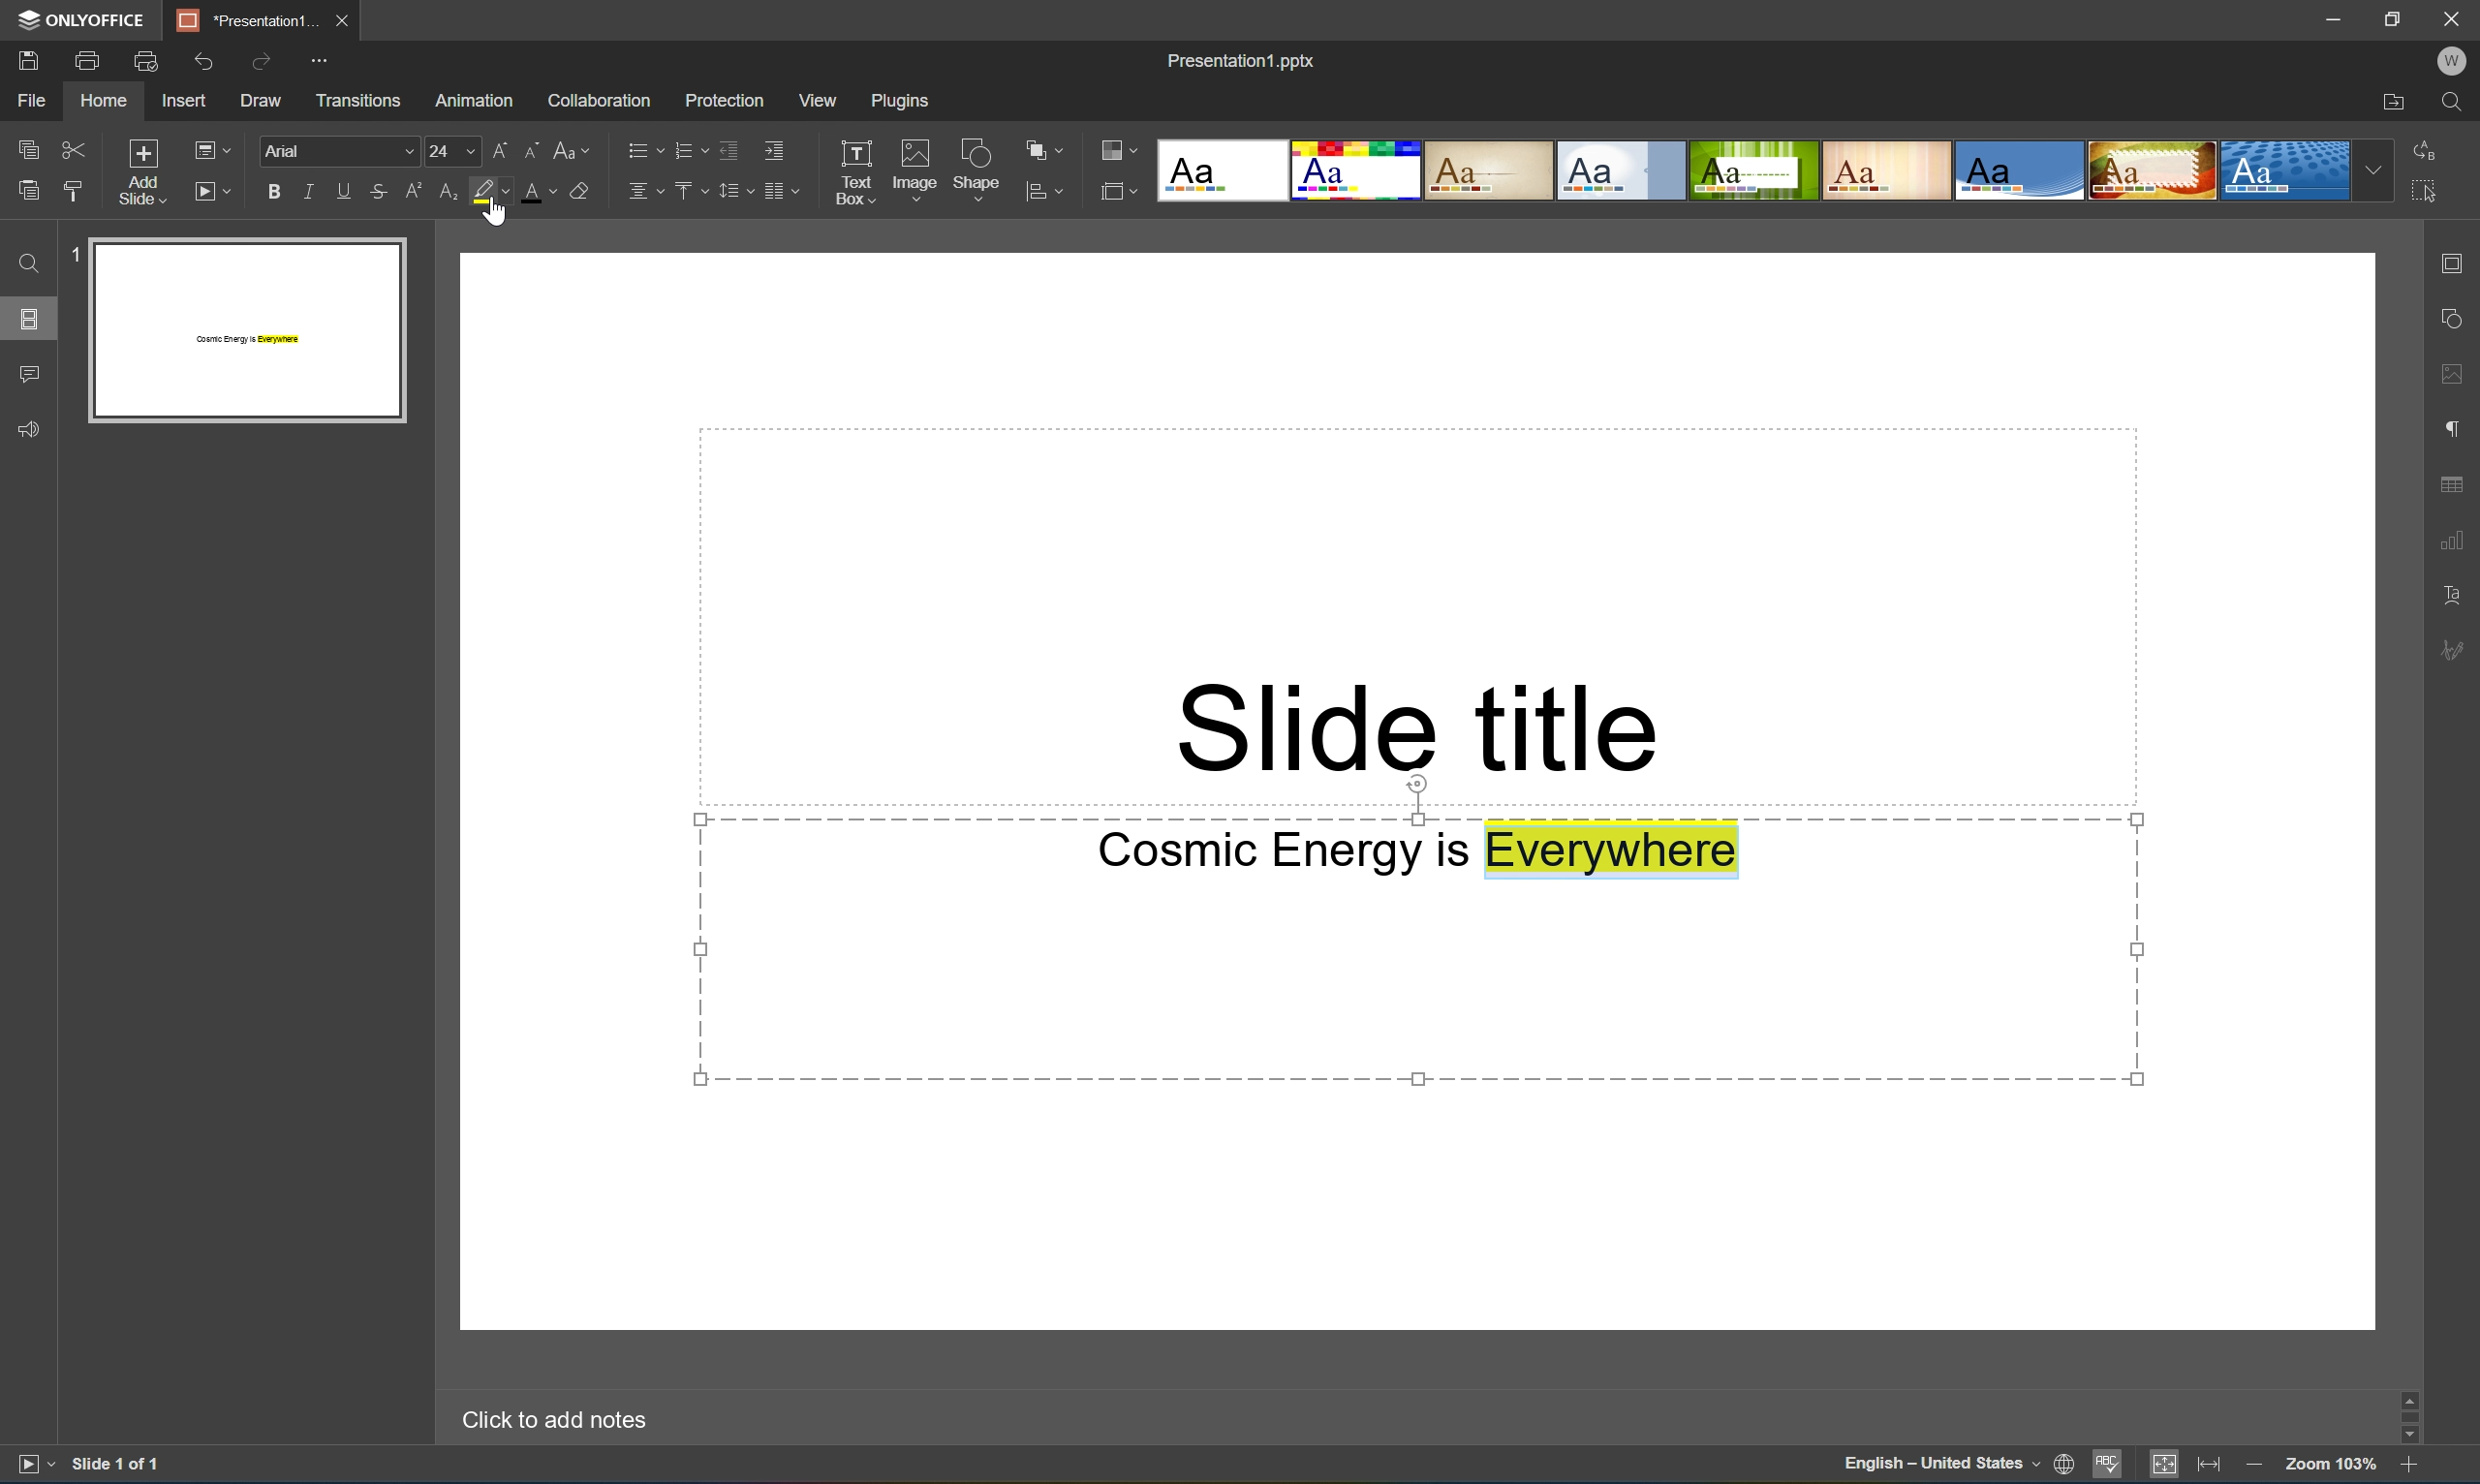  Describe the element at coordinates (2336, 19) in the screenshot. I see `Minimize` at that location.